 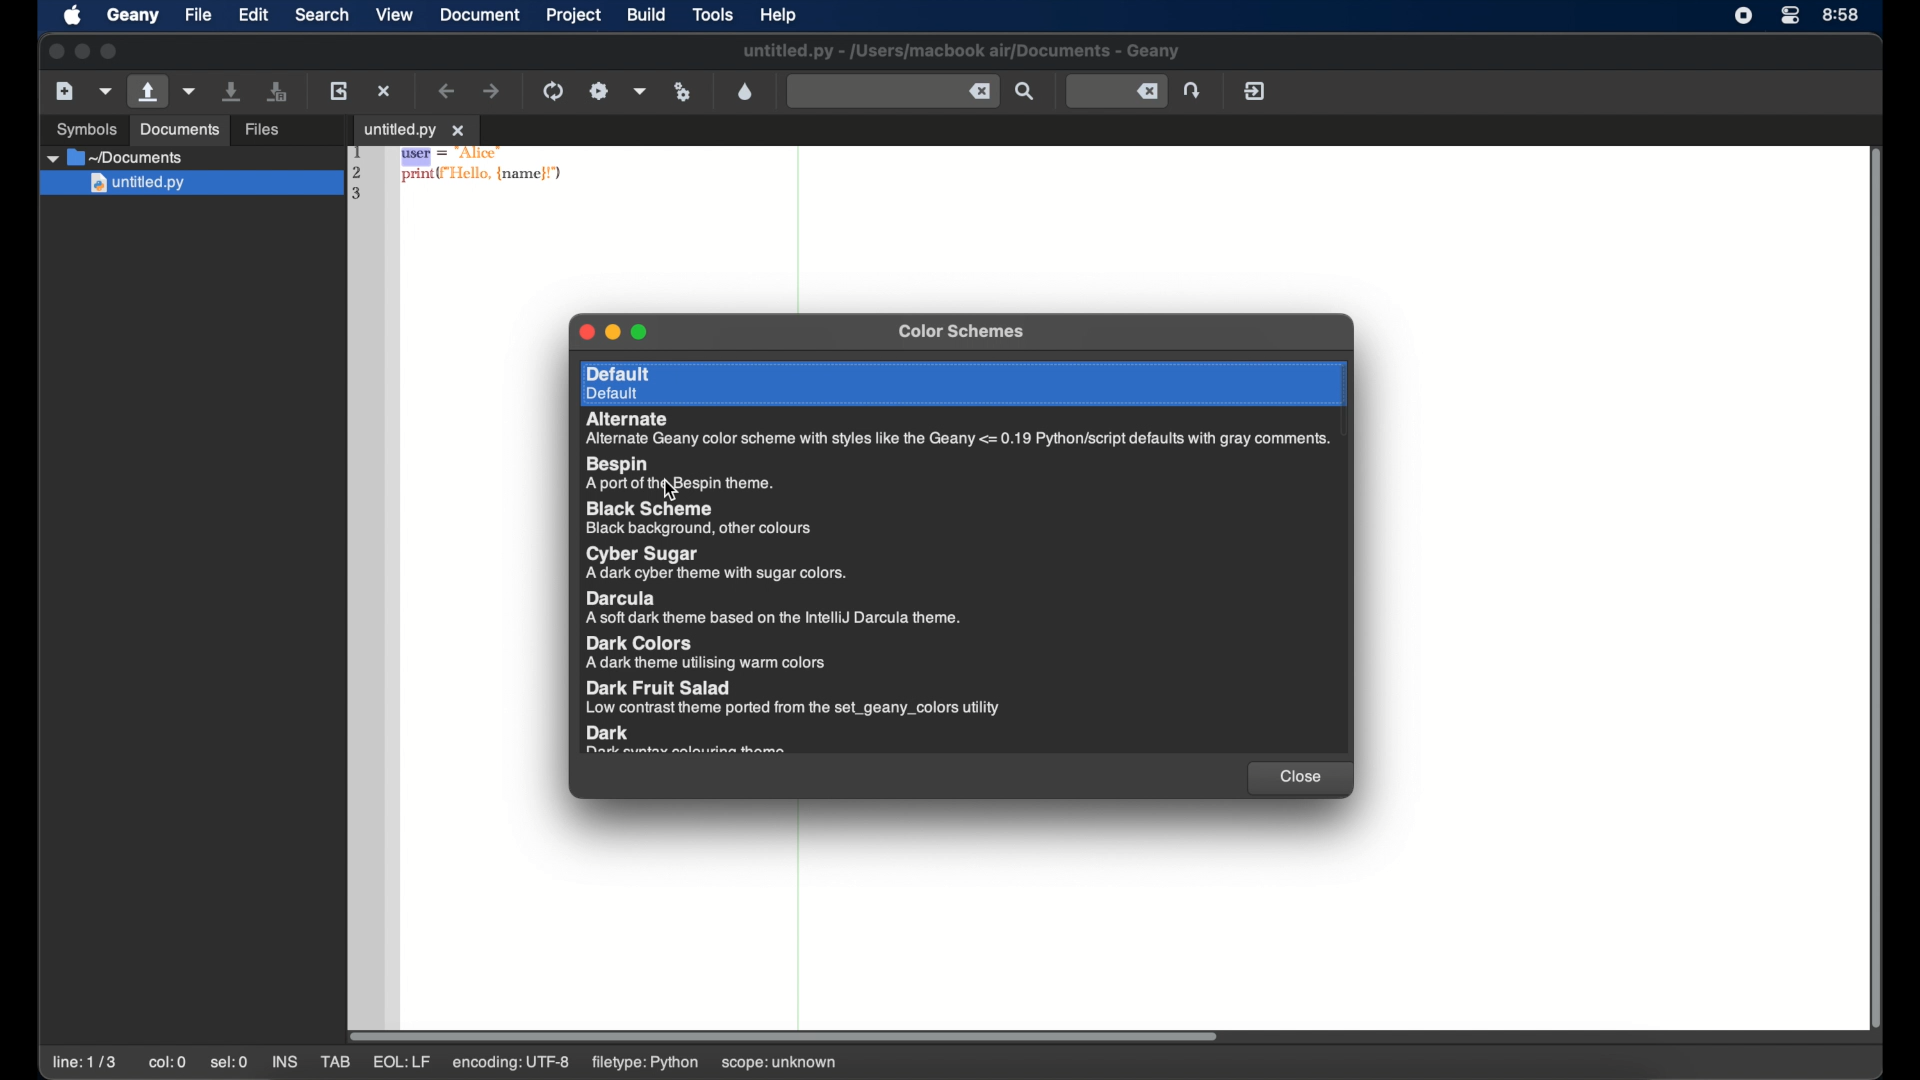 I want to click on ins, so click(x=283, y=1061).